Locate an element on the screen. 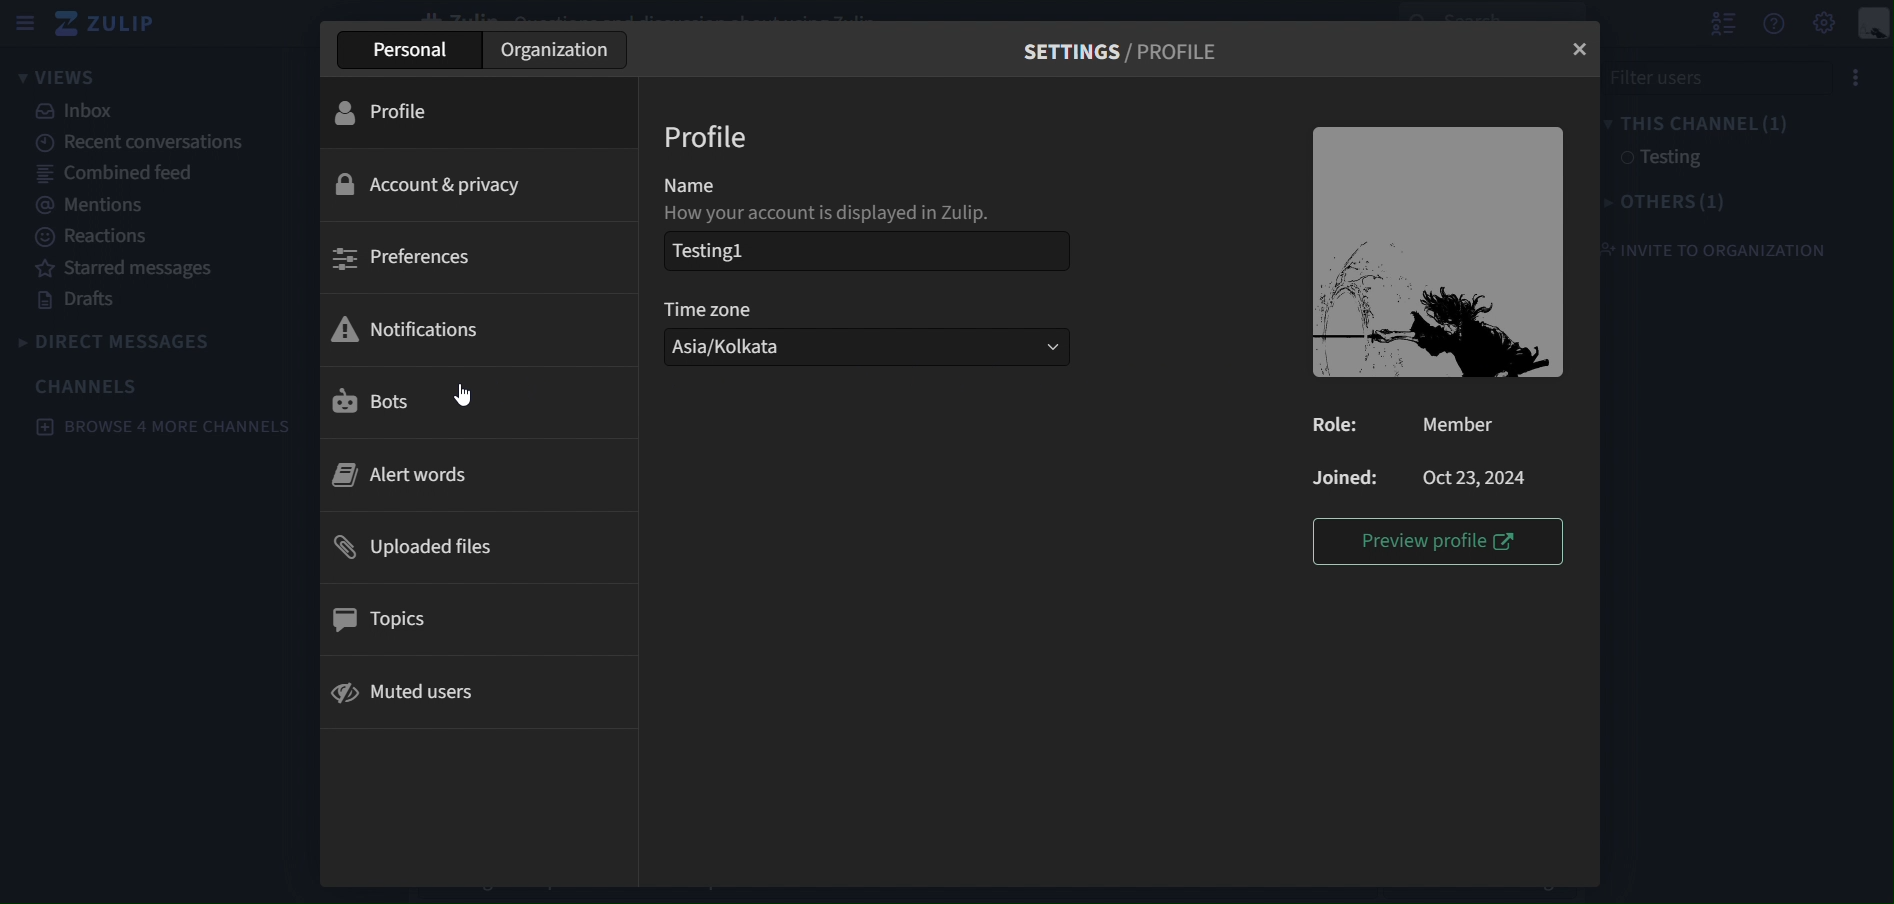 The image size is (1894, 904). preview profile is located at coordinates (1430, 542).